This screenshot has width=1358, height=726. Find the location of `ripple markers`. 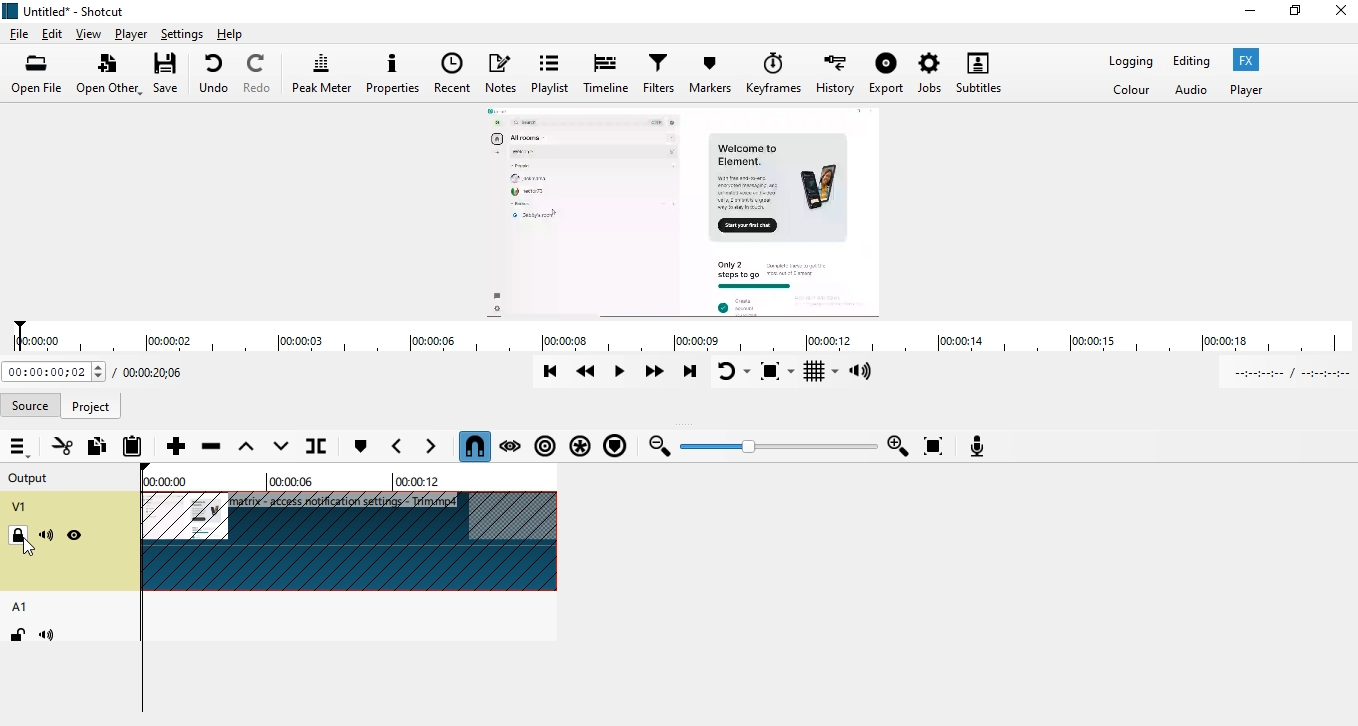

ripple markers is located at coordinates (616, 447).